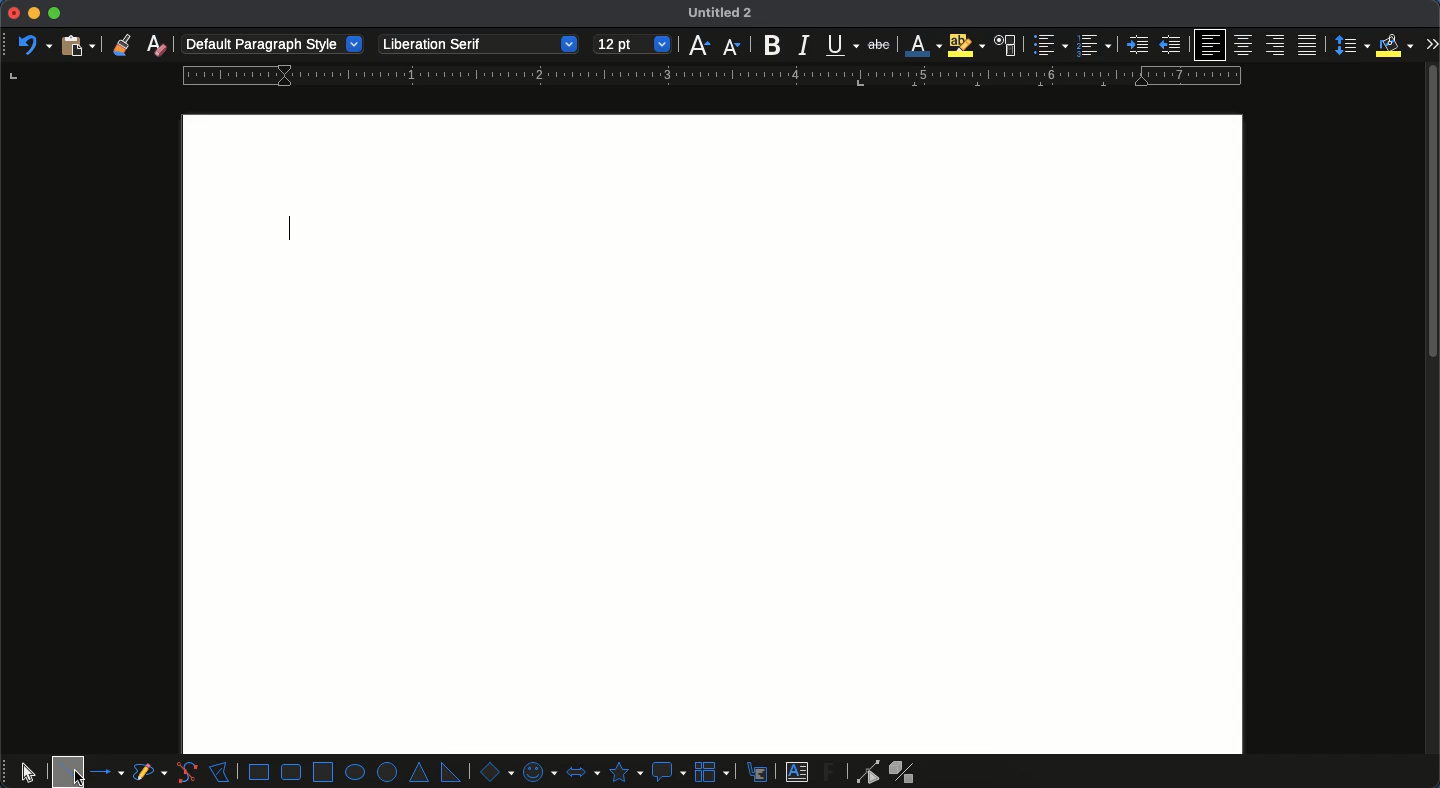 The image size is (1440, 788). What do you see at coordinates (1396, 45) in the screenshot?
I see `fill color` at bounding box center [1396, 45].